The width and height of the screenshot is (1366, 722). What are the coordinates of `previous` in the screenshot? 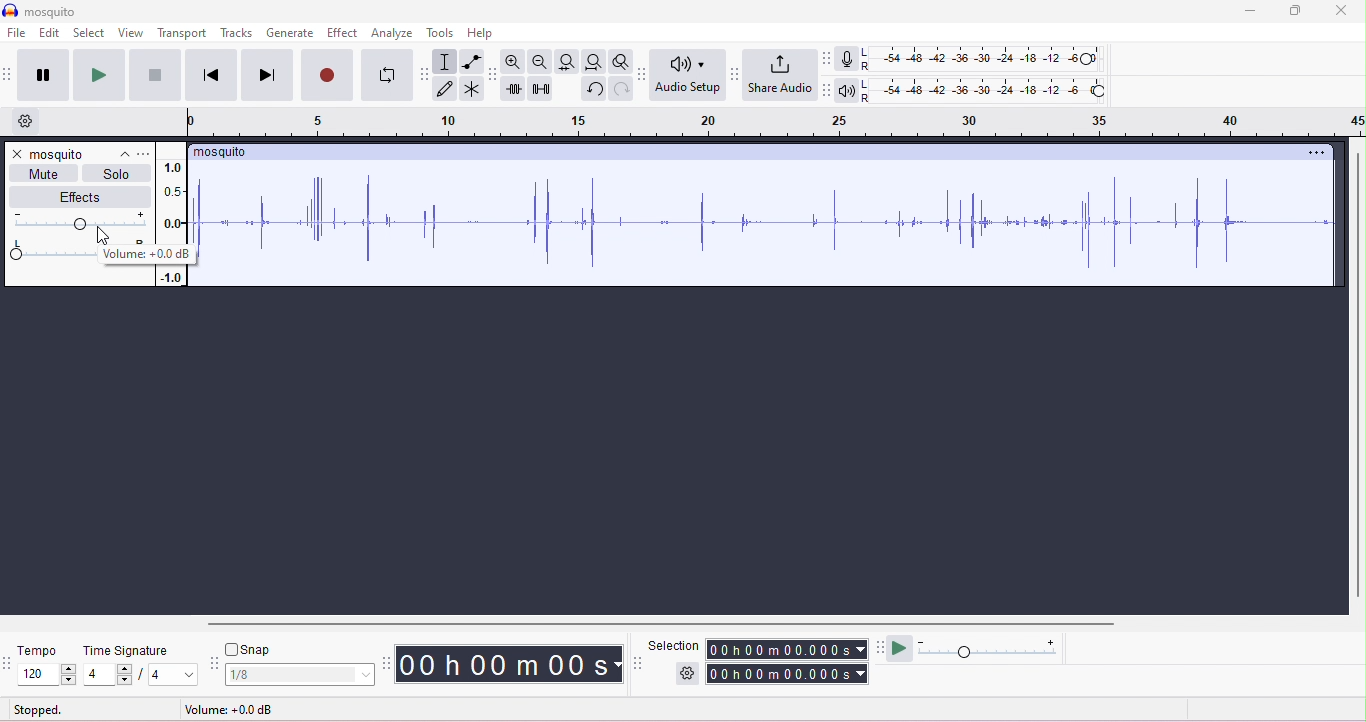 It's located at (208, 75).